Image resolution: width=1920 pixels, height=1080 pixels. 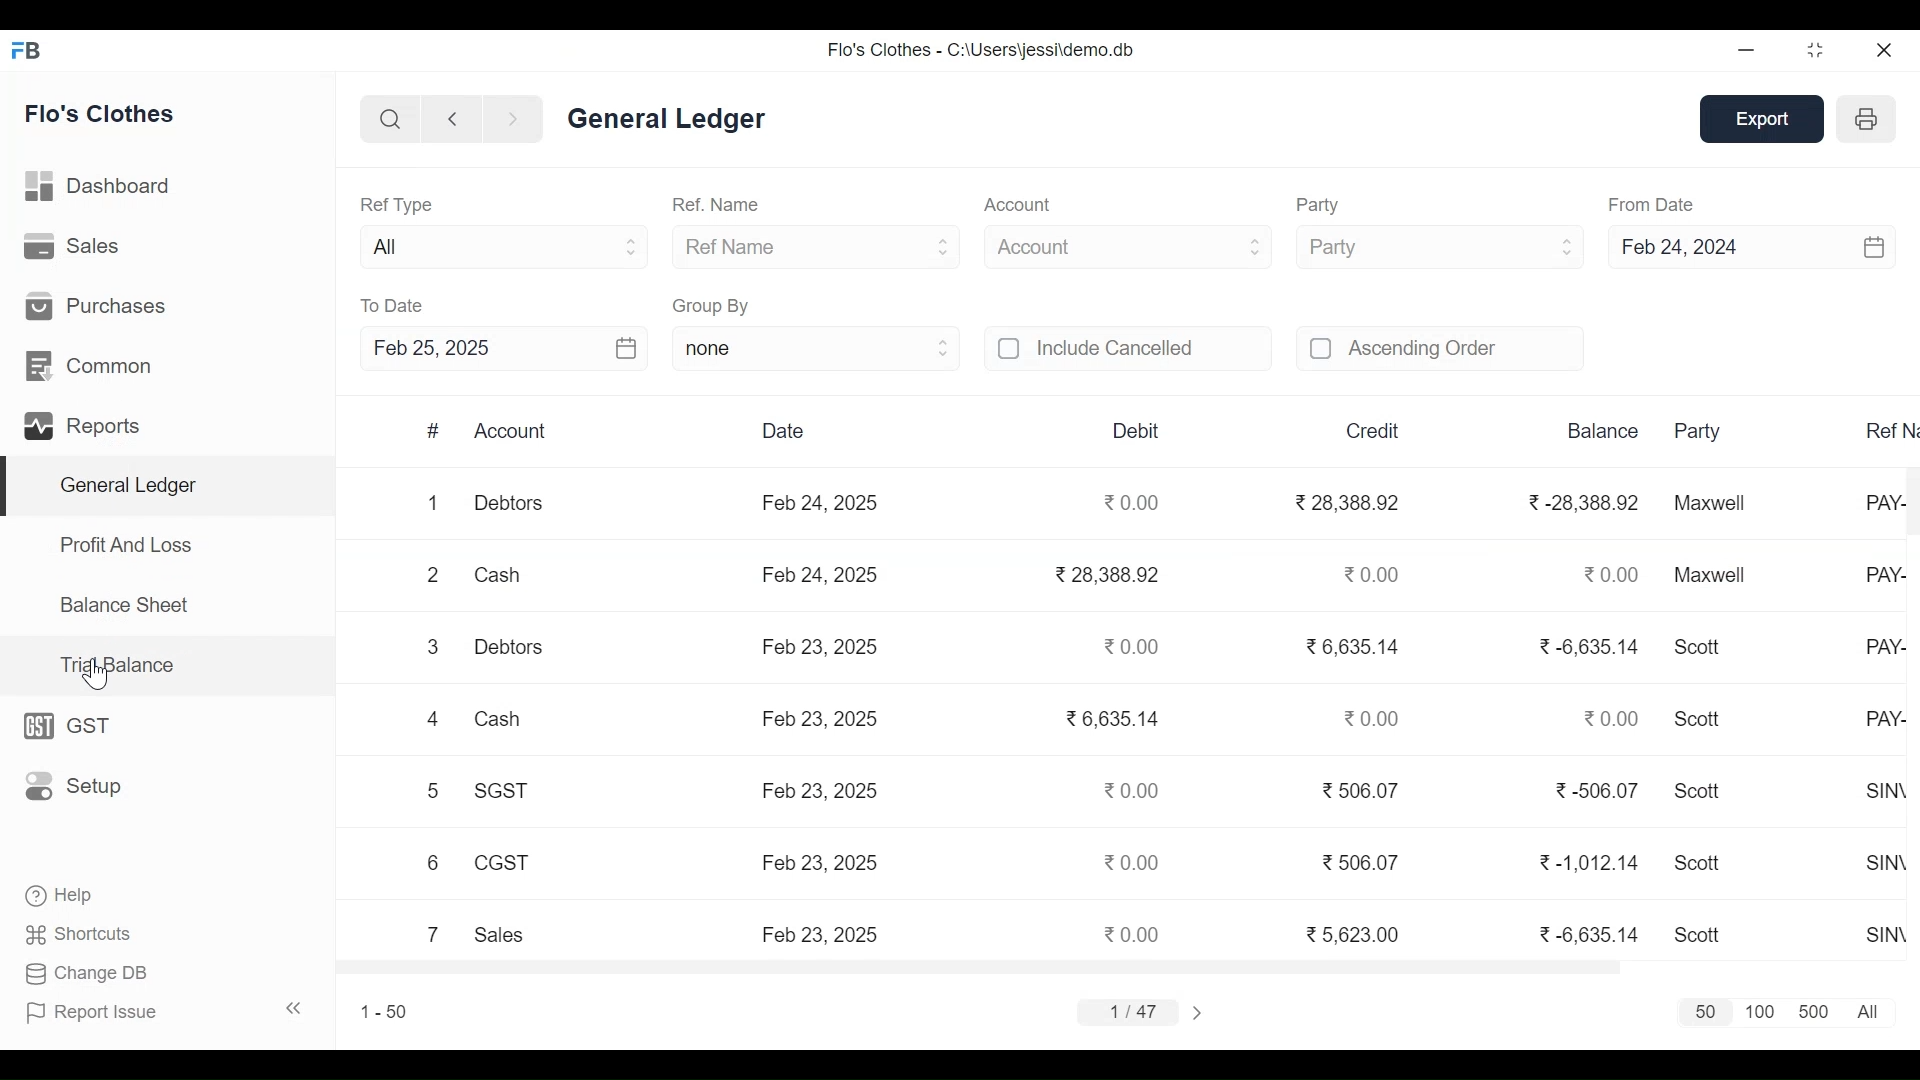 I want to click on Debit, so click(x=1138, y=430).